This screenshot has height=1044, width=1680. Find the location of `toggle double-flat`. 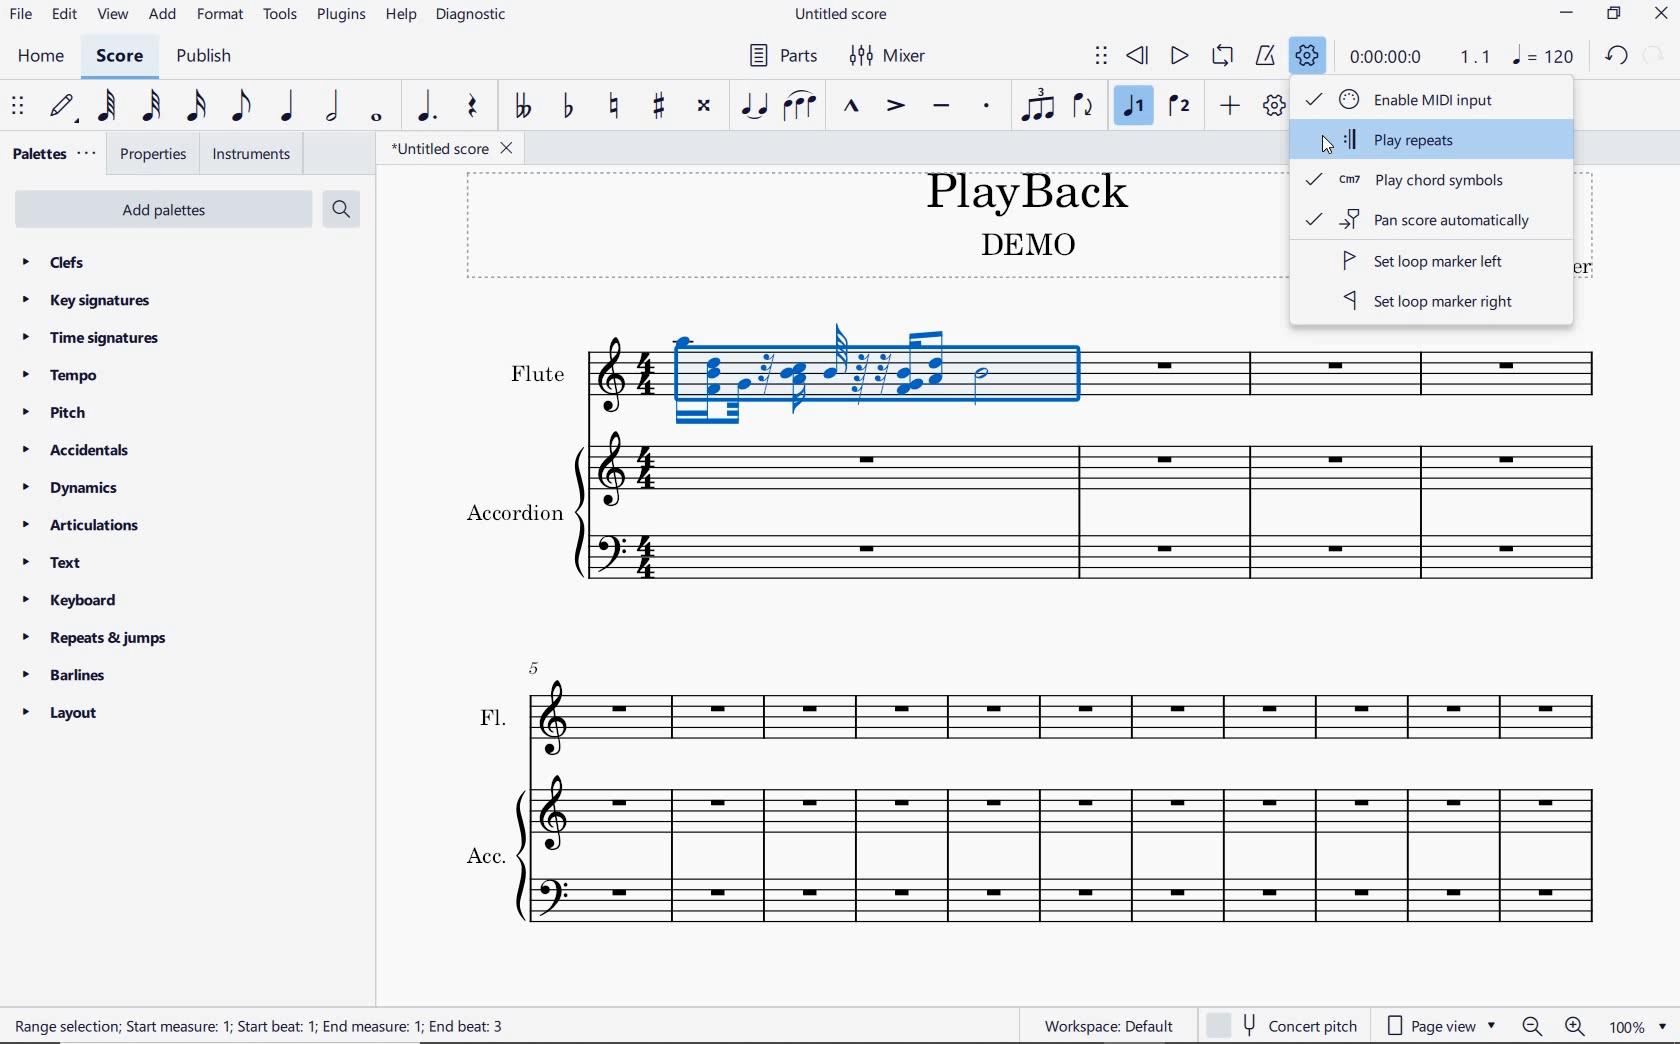

toggle double-flat is located at coordinates (521, 105).